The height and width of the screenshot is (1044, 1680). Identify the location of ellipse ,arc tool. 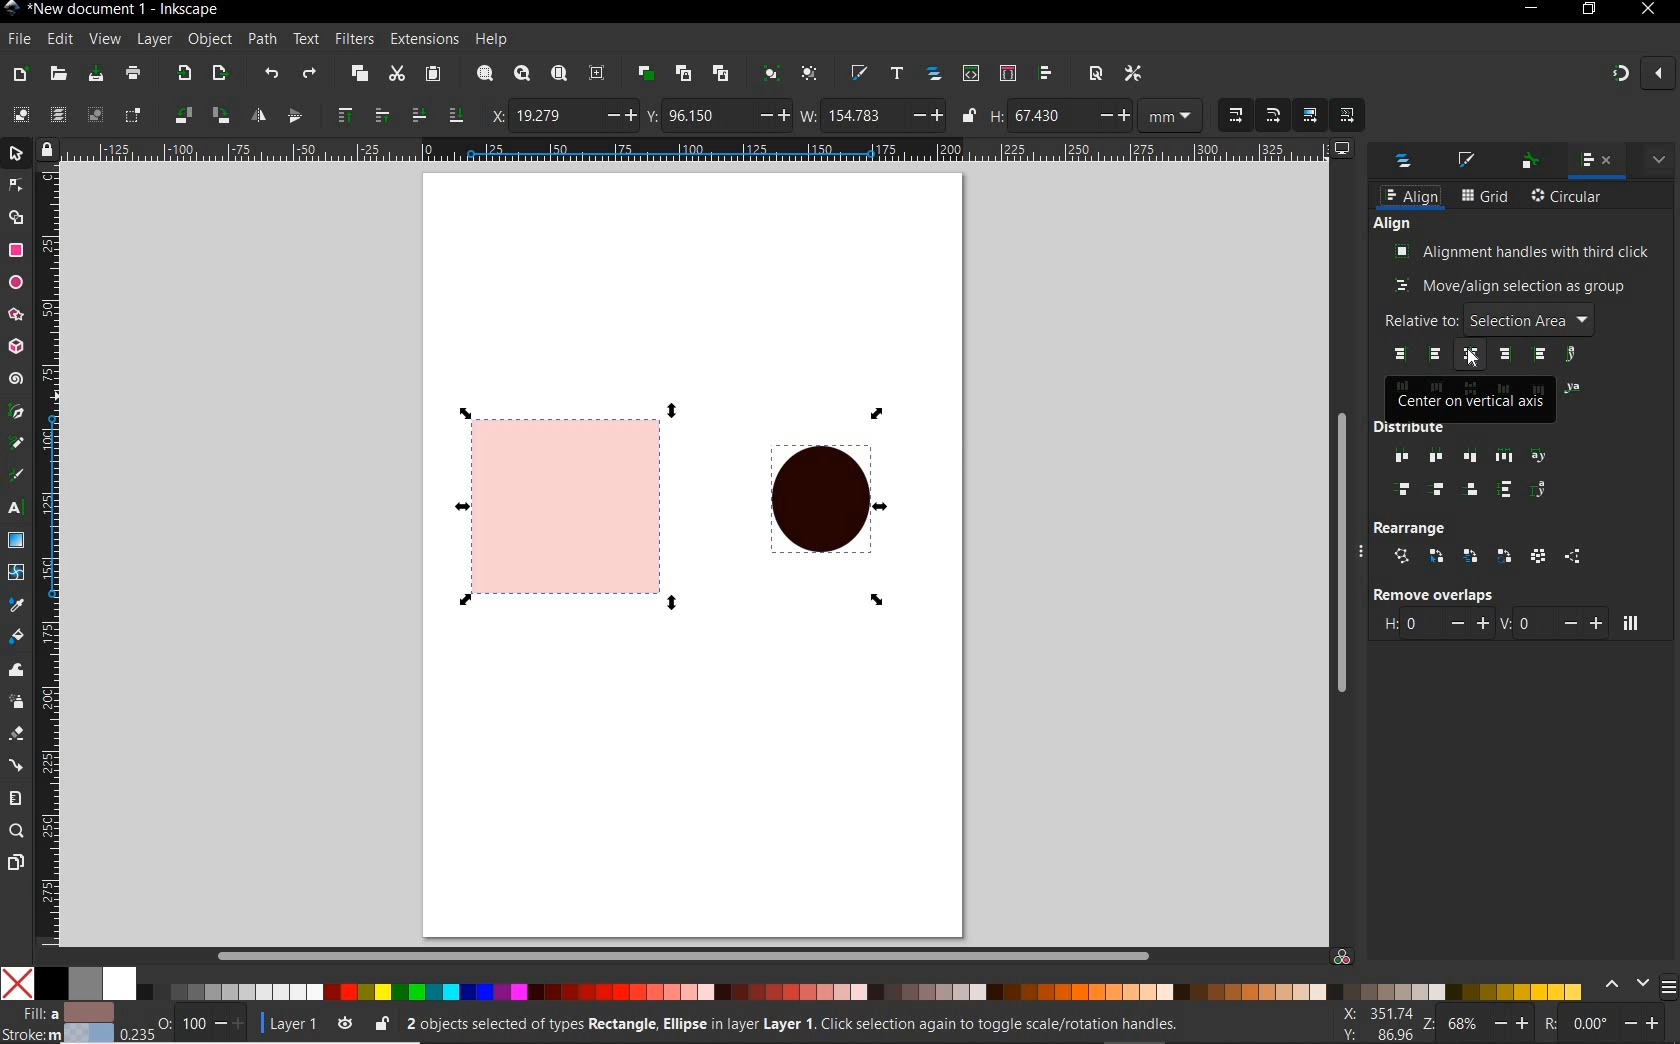
(15, 281).